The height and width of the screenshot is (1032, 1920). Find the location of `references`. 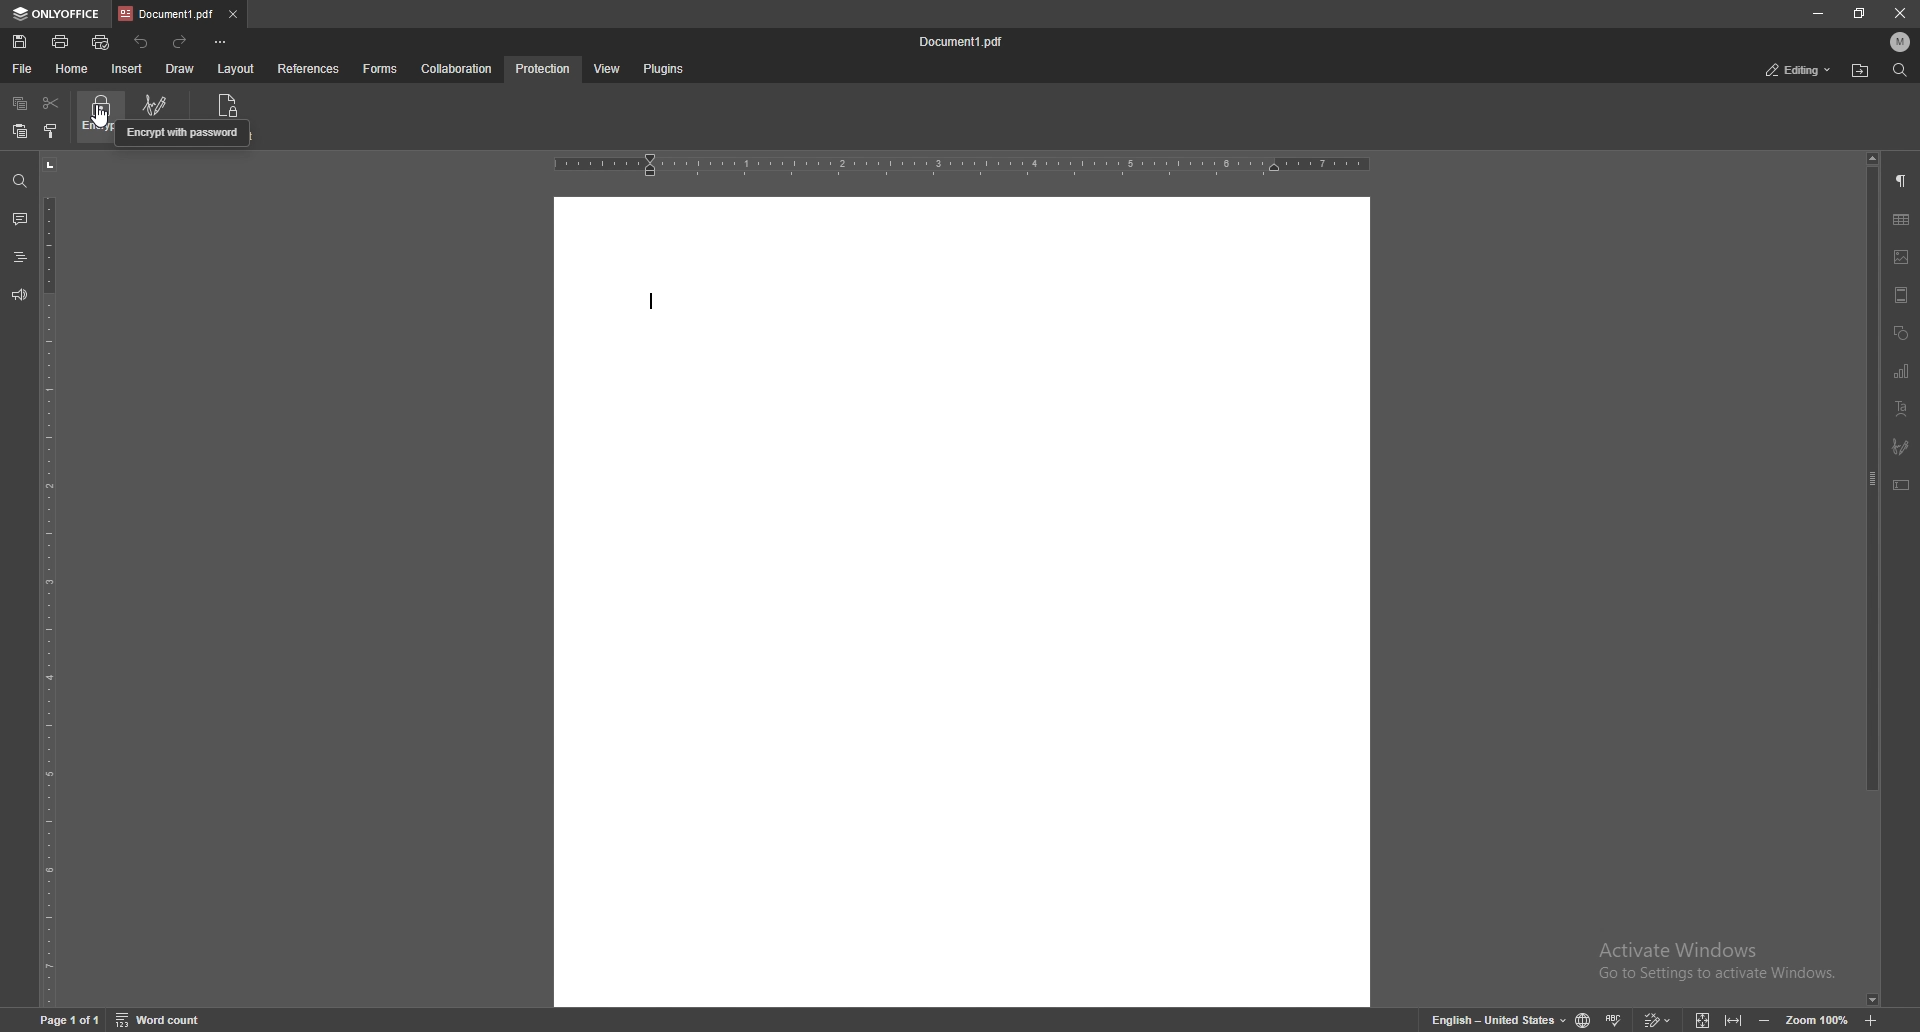

references is located at coordinates (308, 70).